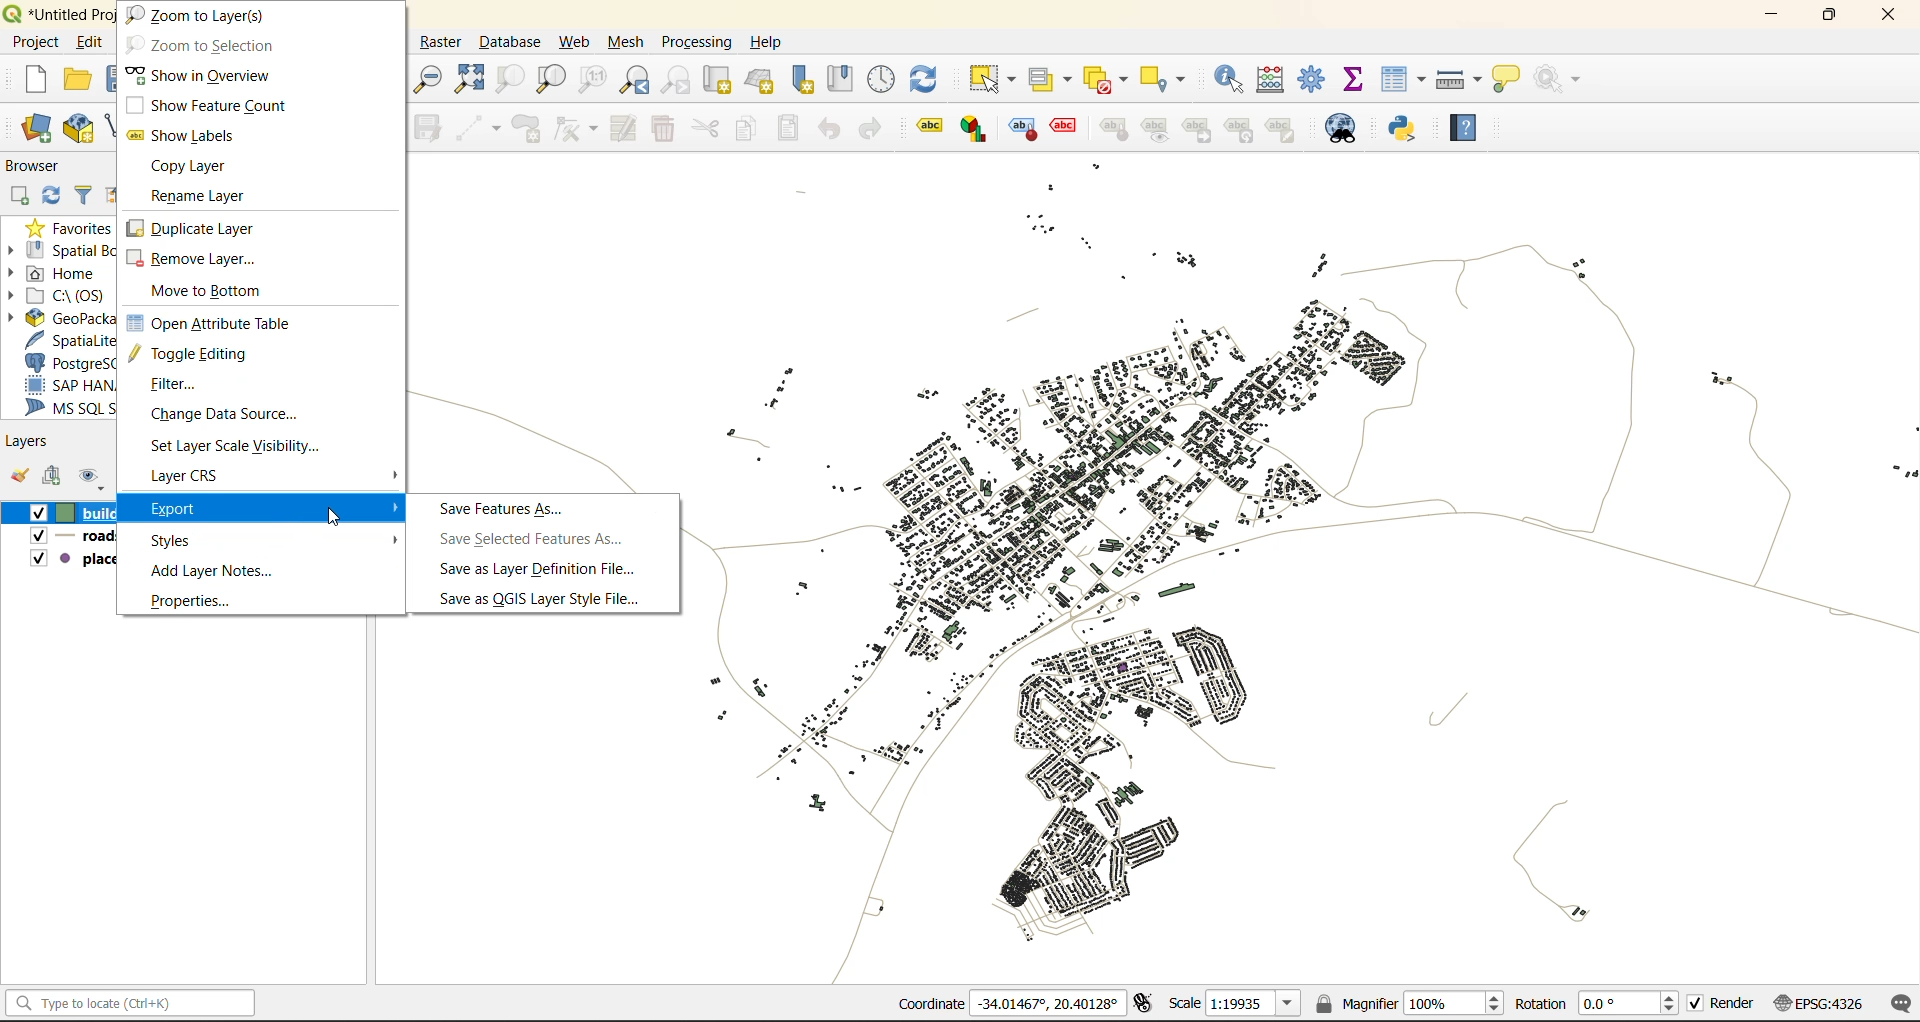 This screenshot has width=1920, height=1022. I want to click on processing, so click(695, 41).